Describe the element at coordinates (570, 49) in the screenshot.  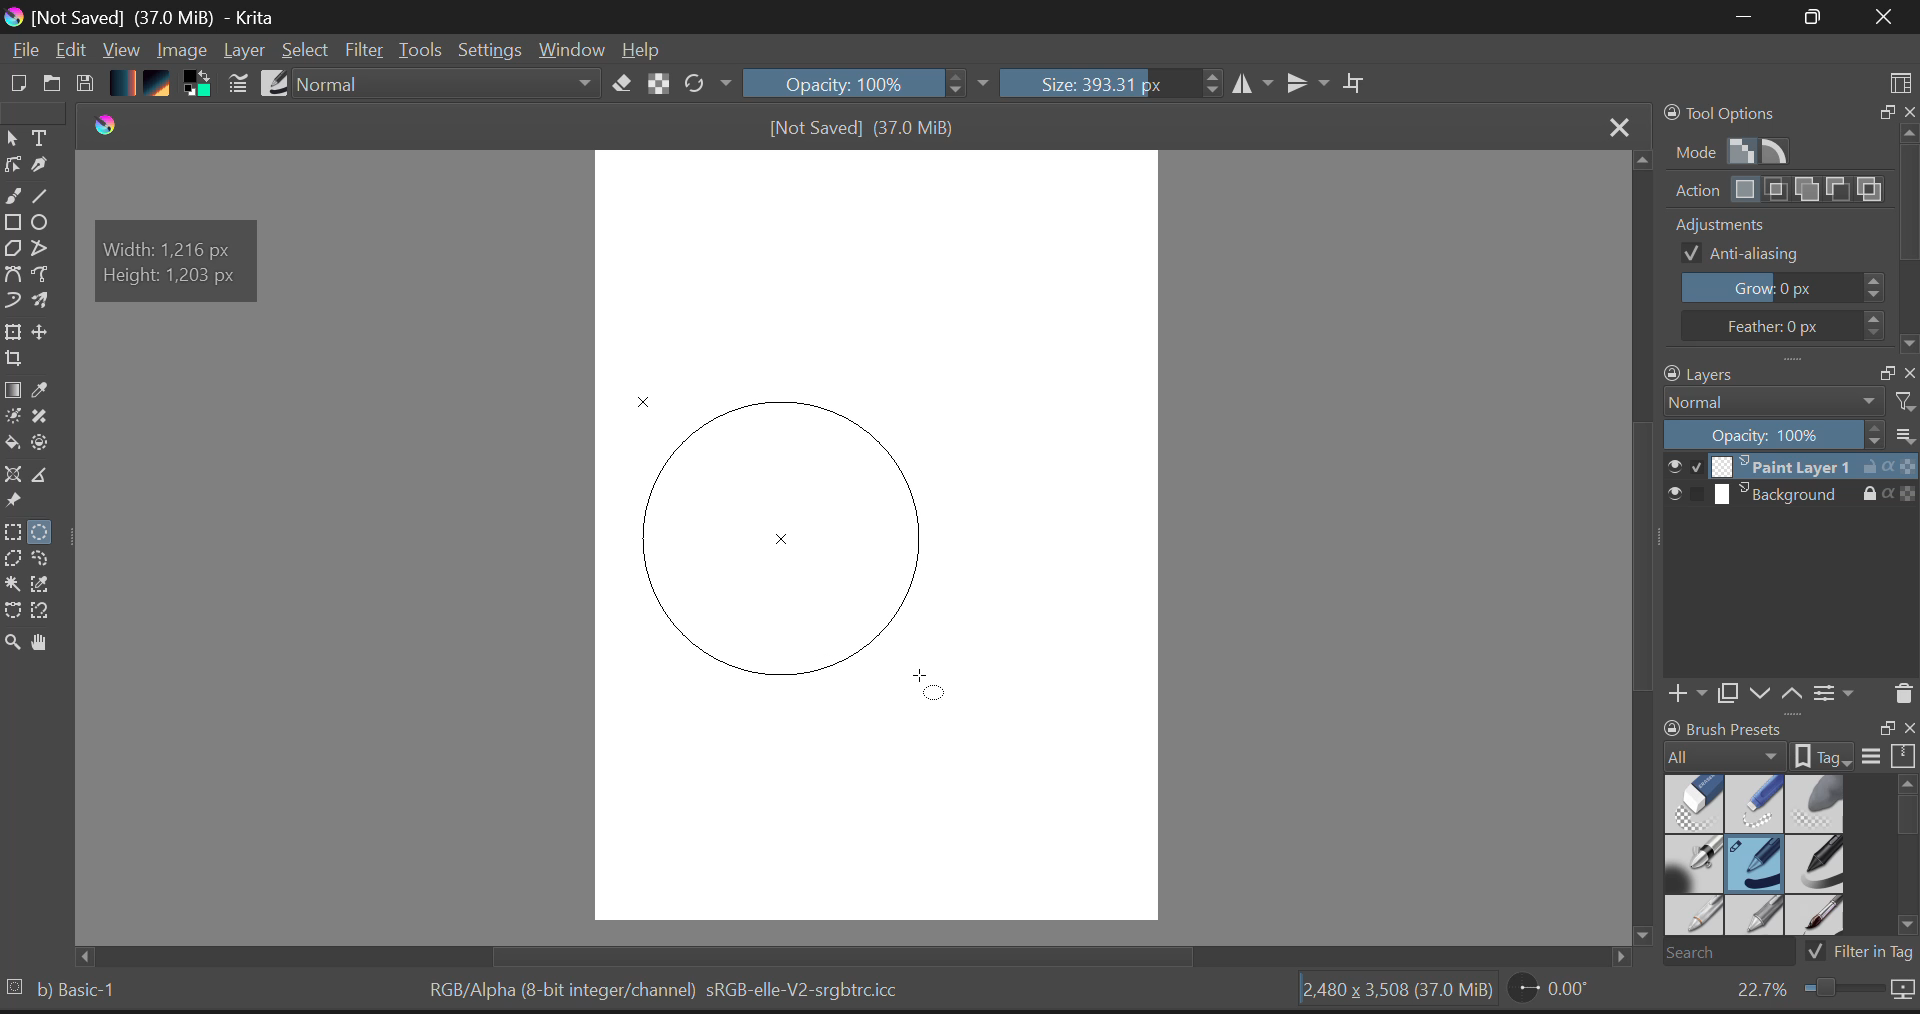
I see `Window` at that location.